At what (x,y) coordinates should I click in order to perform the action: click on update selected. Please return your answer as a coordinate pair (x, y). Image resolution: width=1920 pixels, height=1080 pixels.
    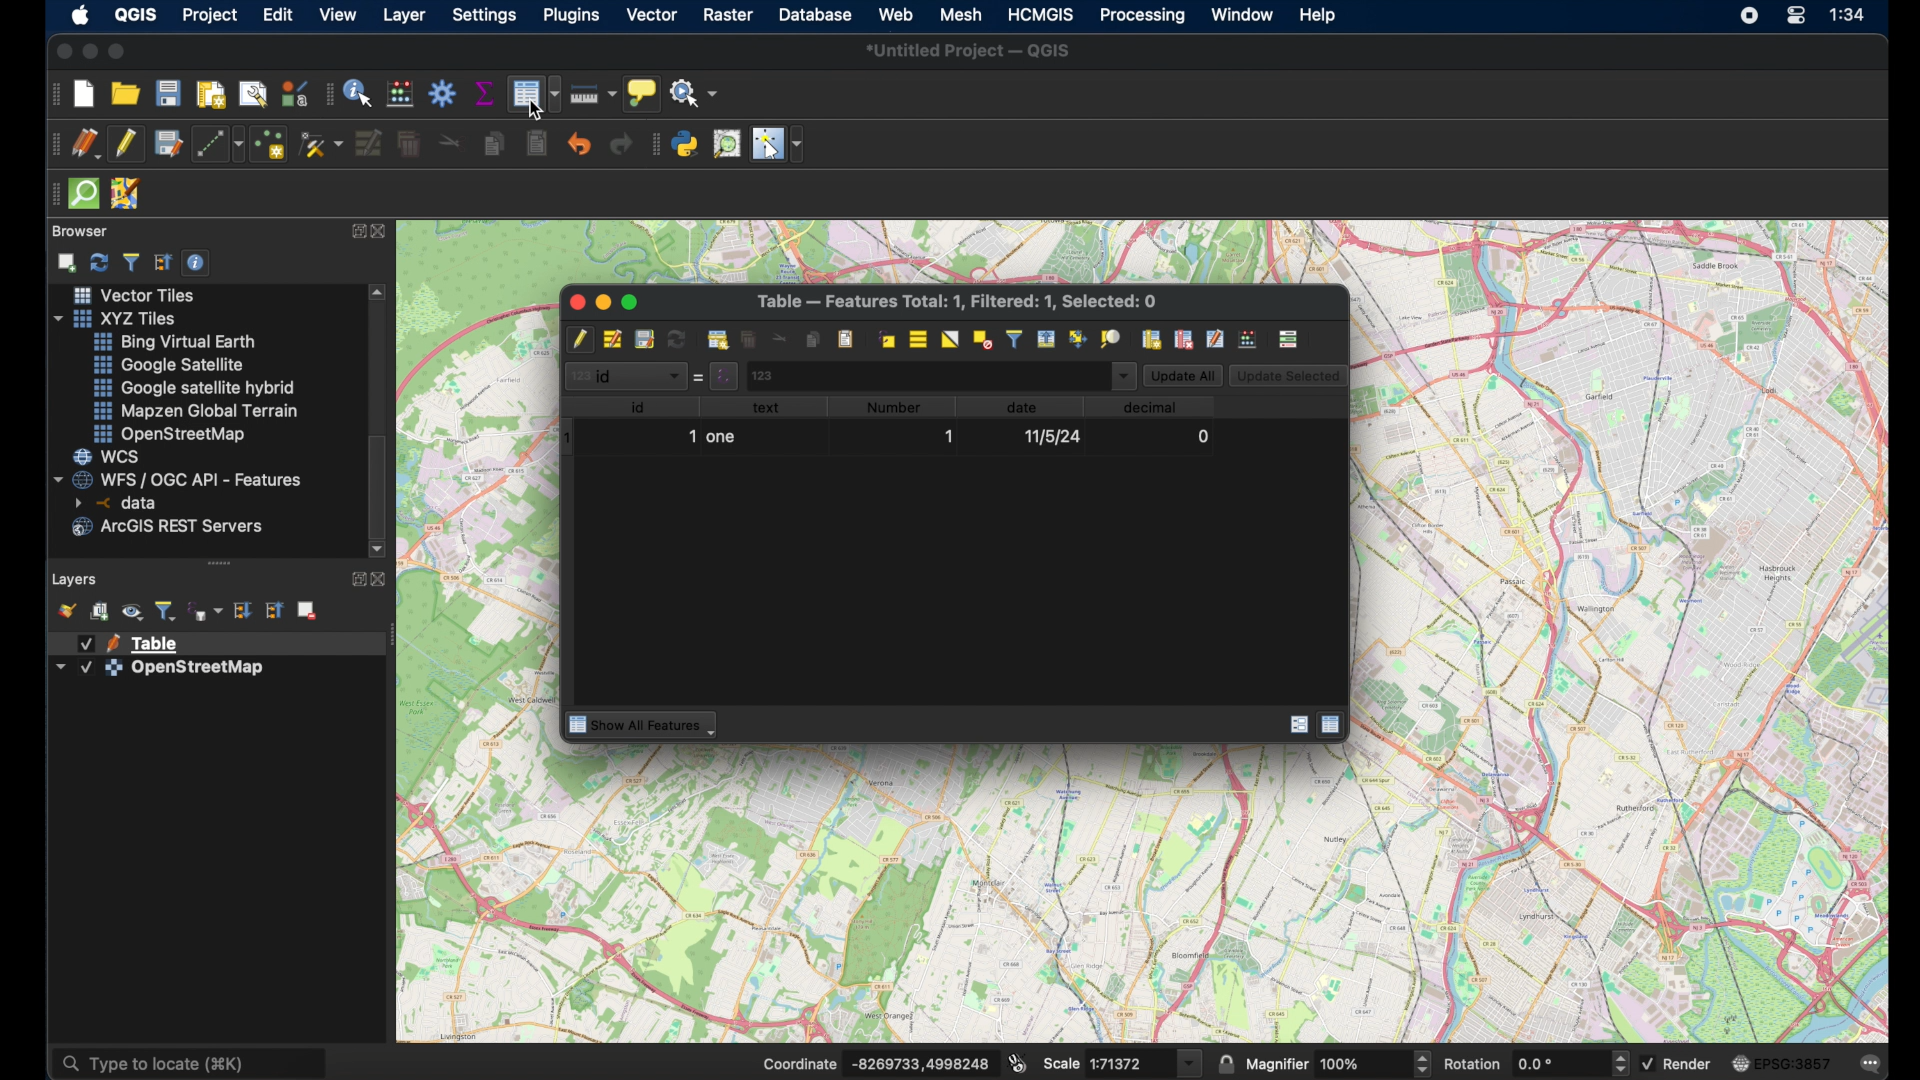
    Looking at the image, I should click on (1286, 374).